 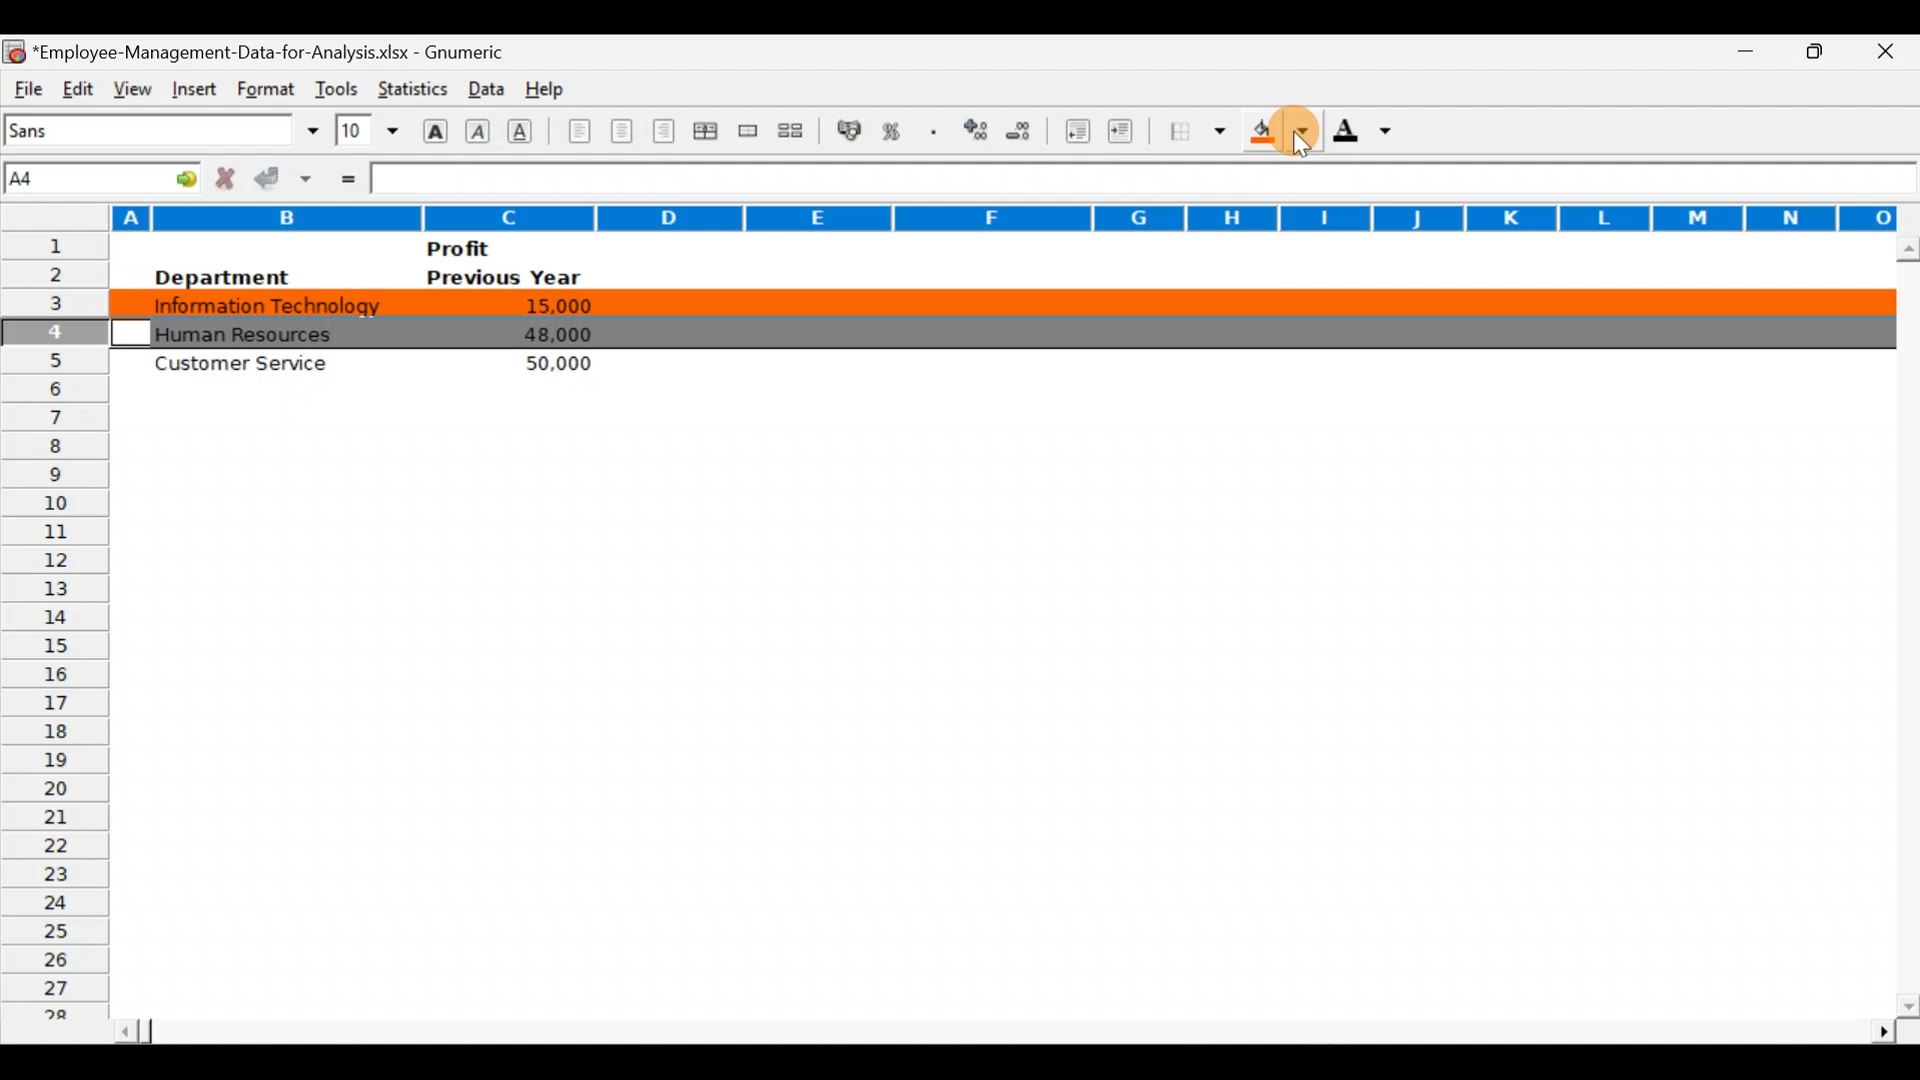 I want to click on Include a thousands operator, so click(x=937, y=133).